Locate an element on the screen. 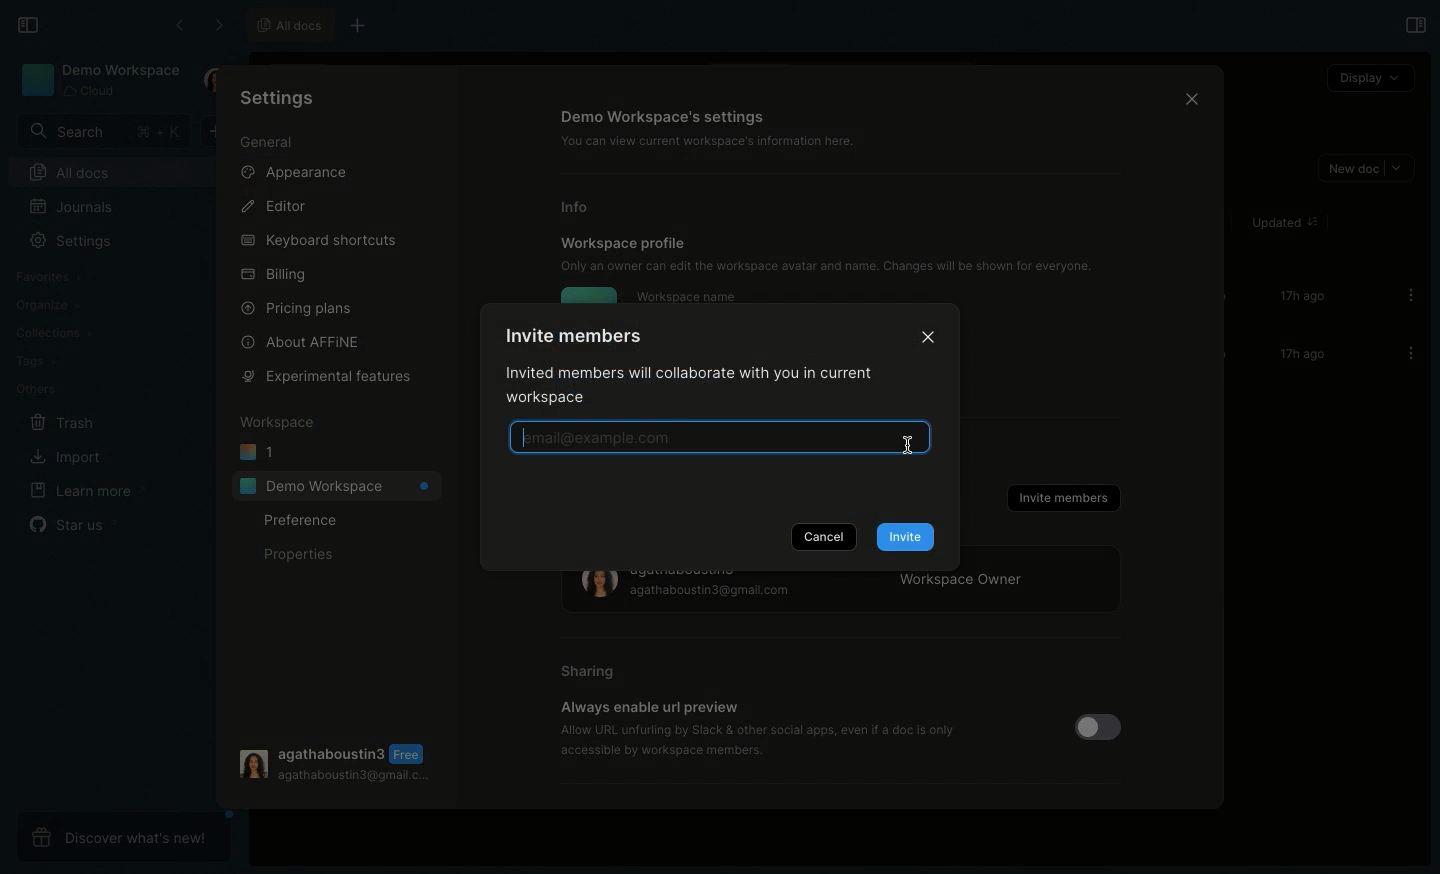 The width and height of the screenshot is (1440, 874). Experimental features is located at coordinates (327, 377).